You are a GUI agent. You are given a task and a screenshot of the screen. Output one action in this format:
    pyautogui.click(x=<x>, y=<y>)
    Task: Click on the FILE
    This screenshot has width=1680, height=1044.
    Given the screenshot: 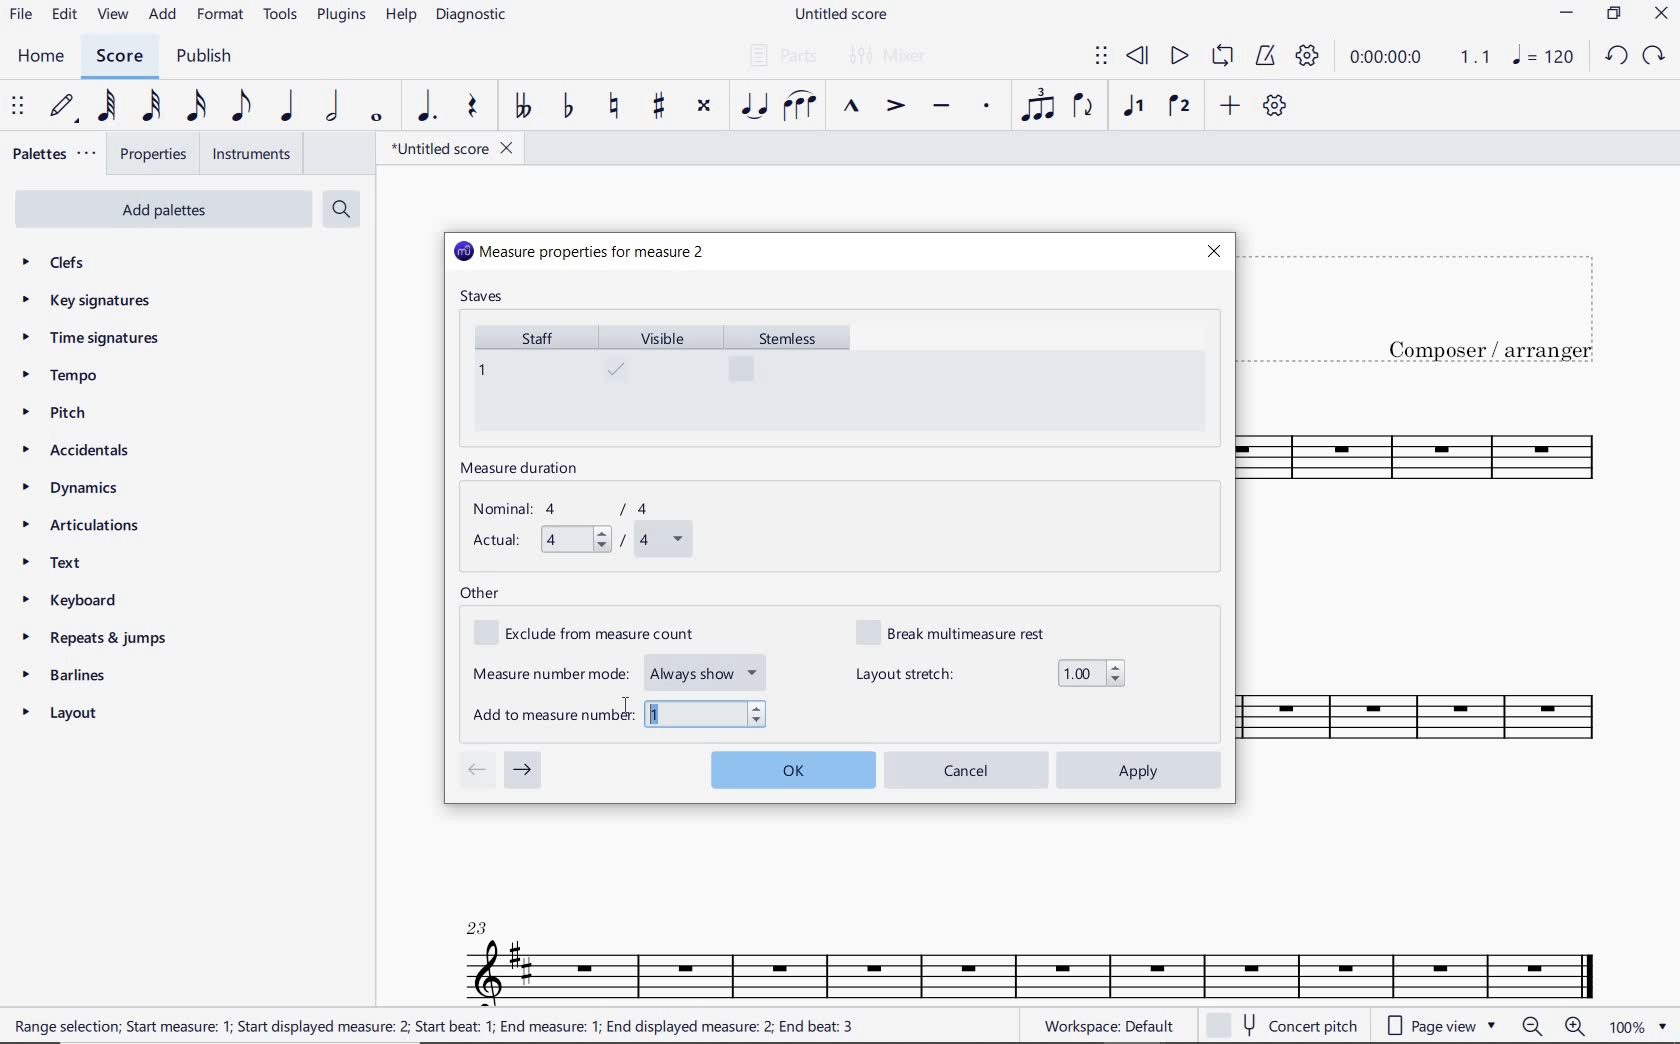 What is the action you would take?
    pyautogui.click(x=21, y=16)
    